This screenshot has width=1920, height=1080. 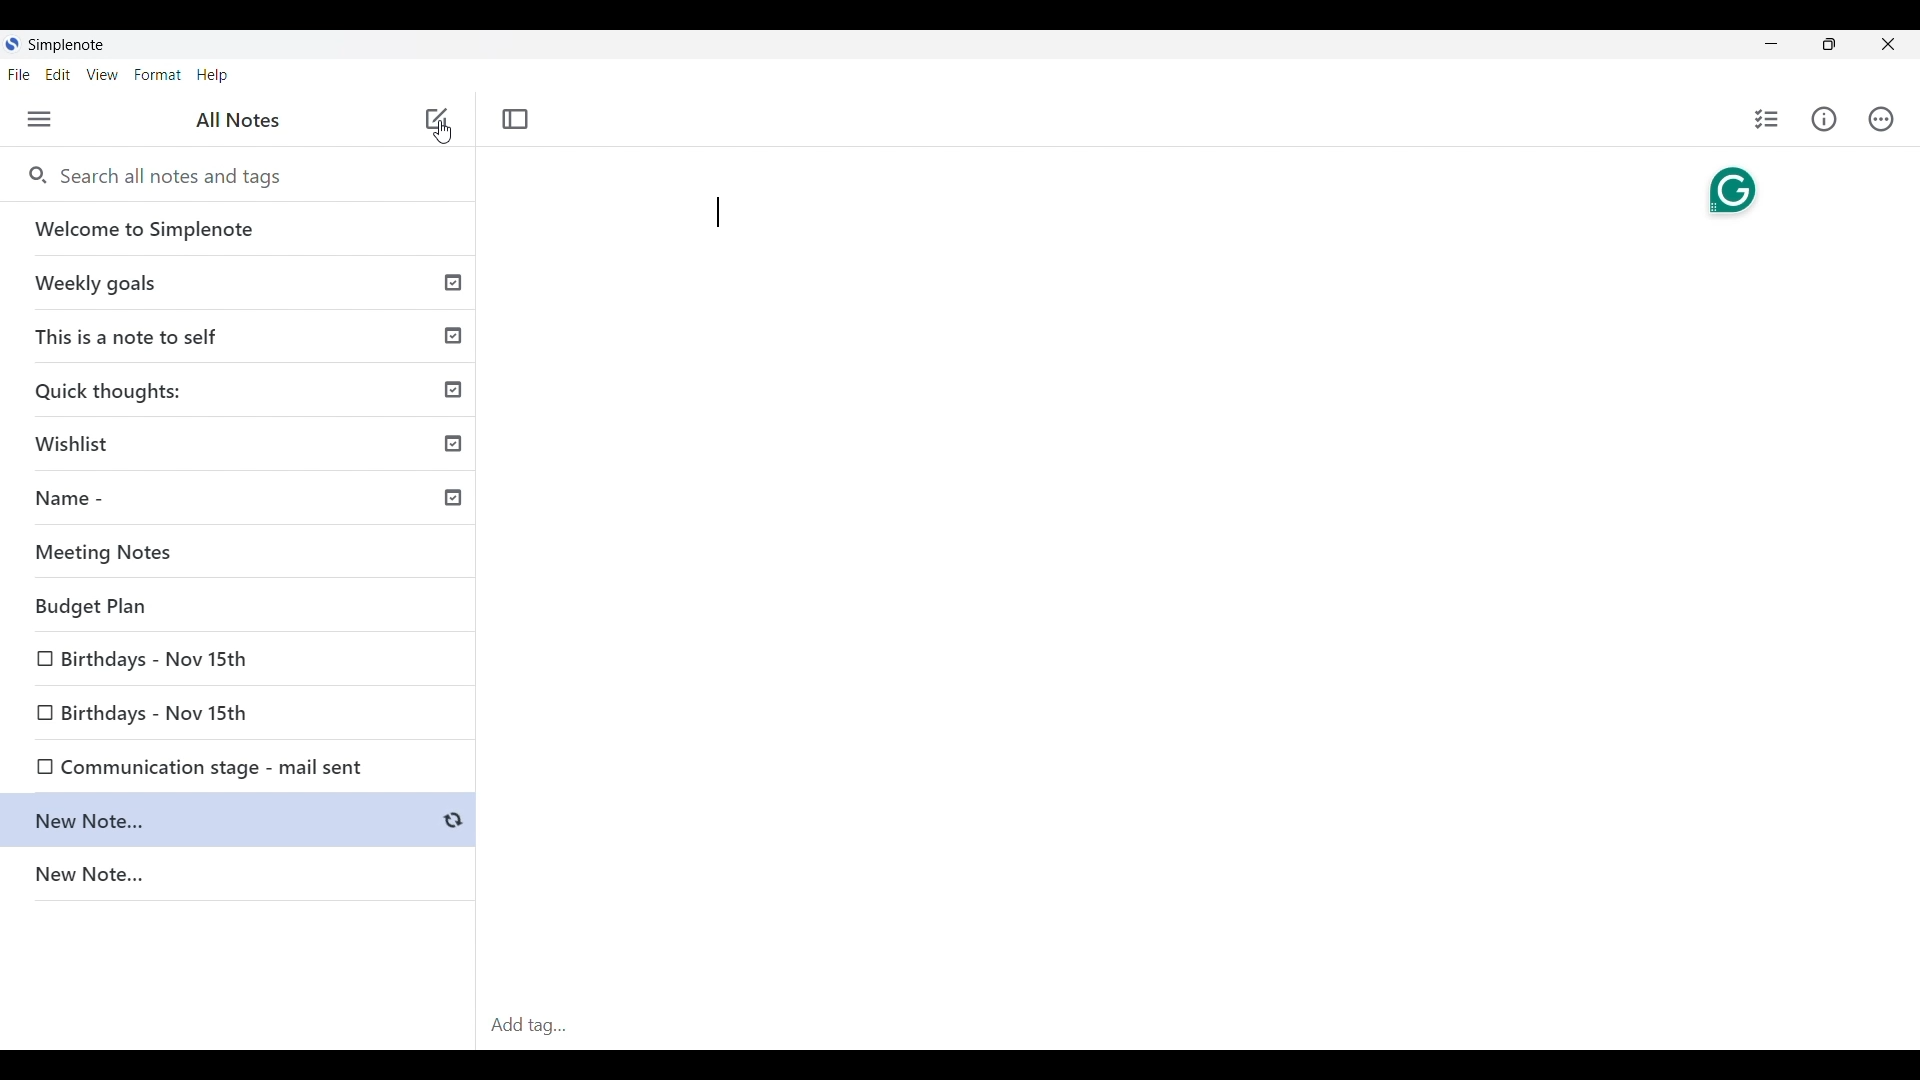 What do you see at coordinates (1768, 119) in the screenshot?
I see `Click to insert checklist` at bounding box center [1768, 119].